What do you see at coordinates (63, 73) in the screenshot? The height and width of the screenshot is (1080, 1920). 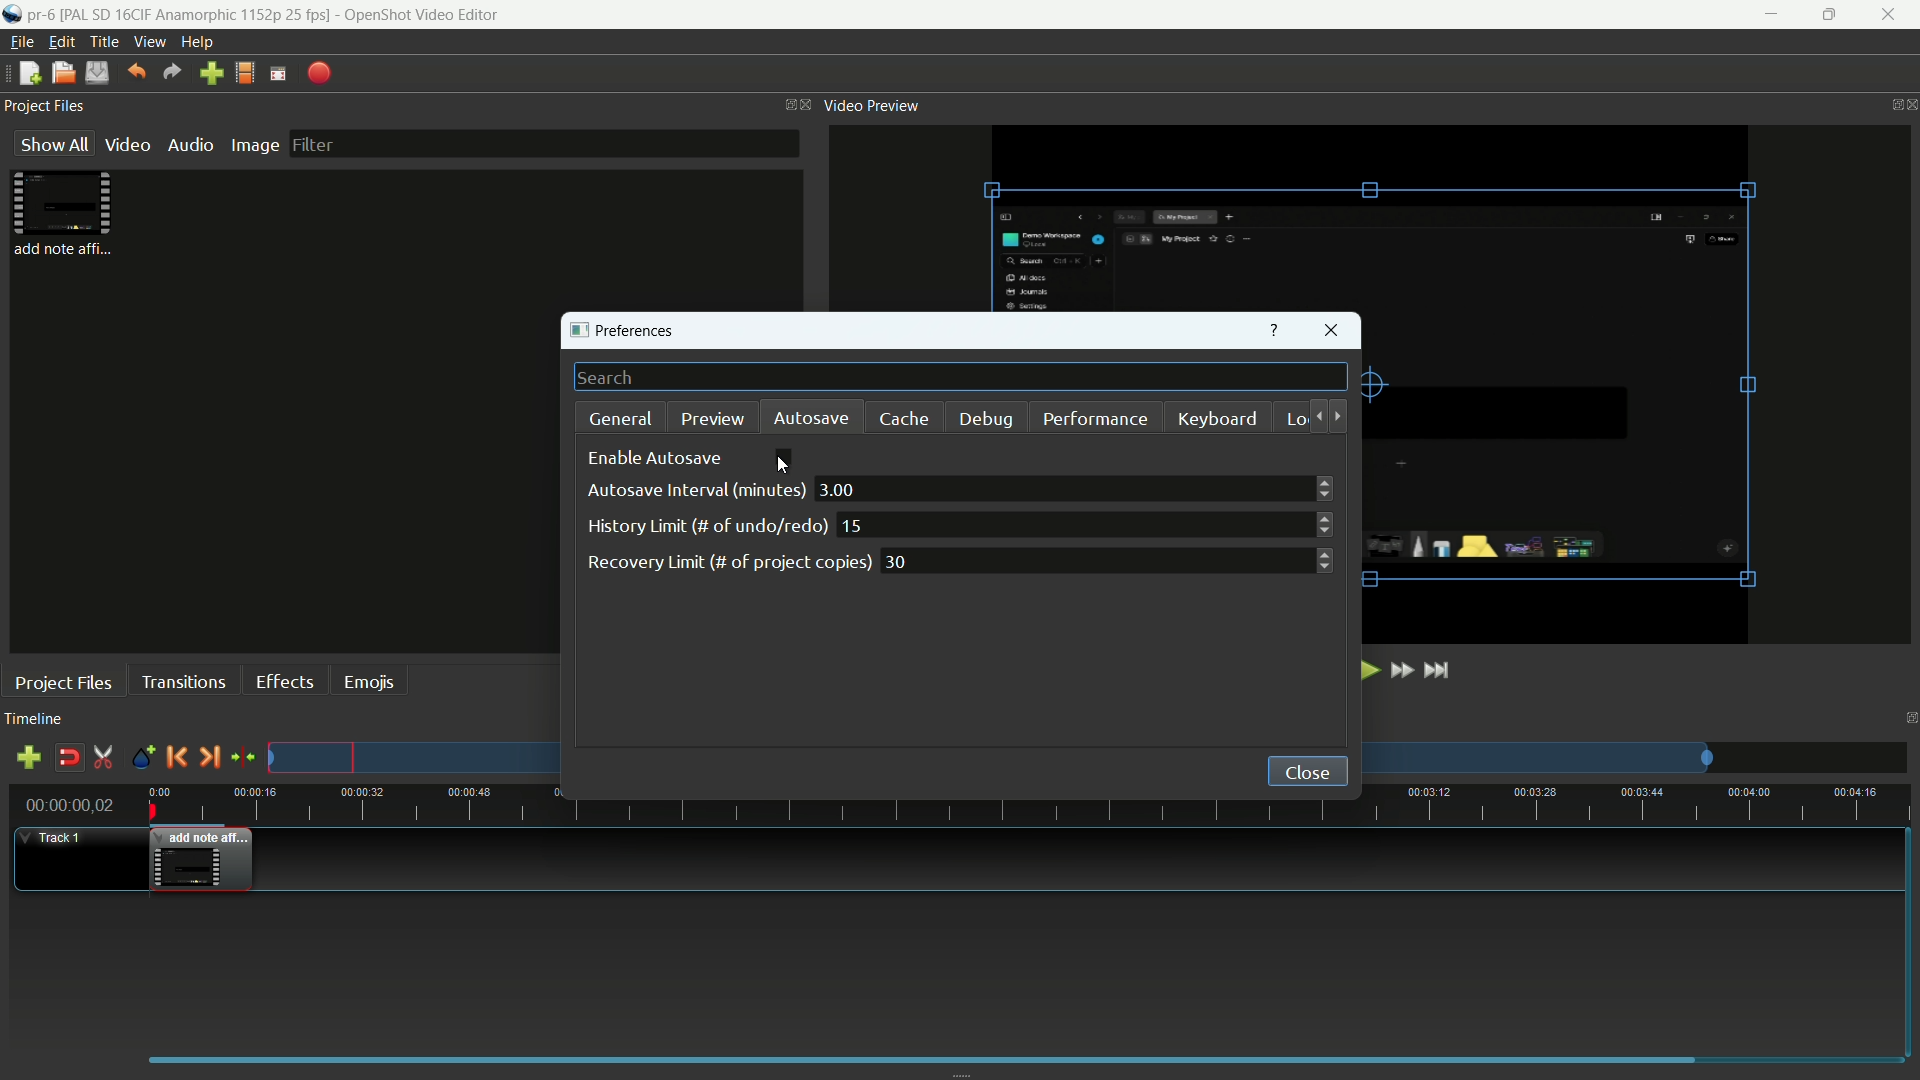 I see `open file` at bounding box center [63, 73].